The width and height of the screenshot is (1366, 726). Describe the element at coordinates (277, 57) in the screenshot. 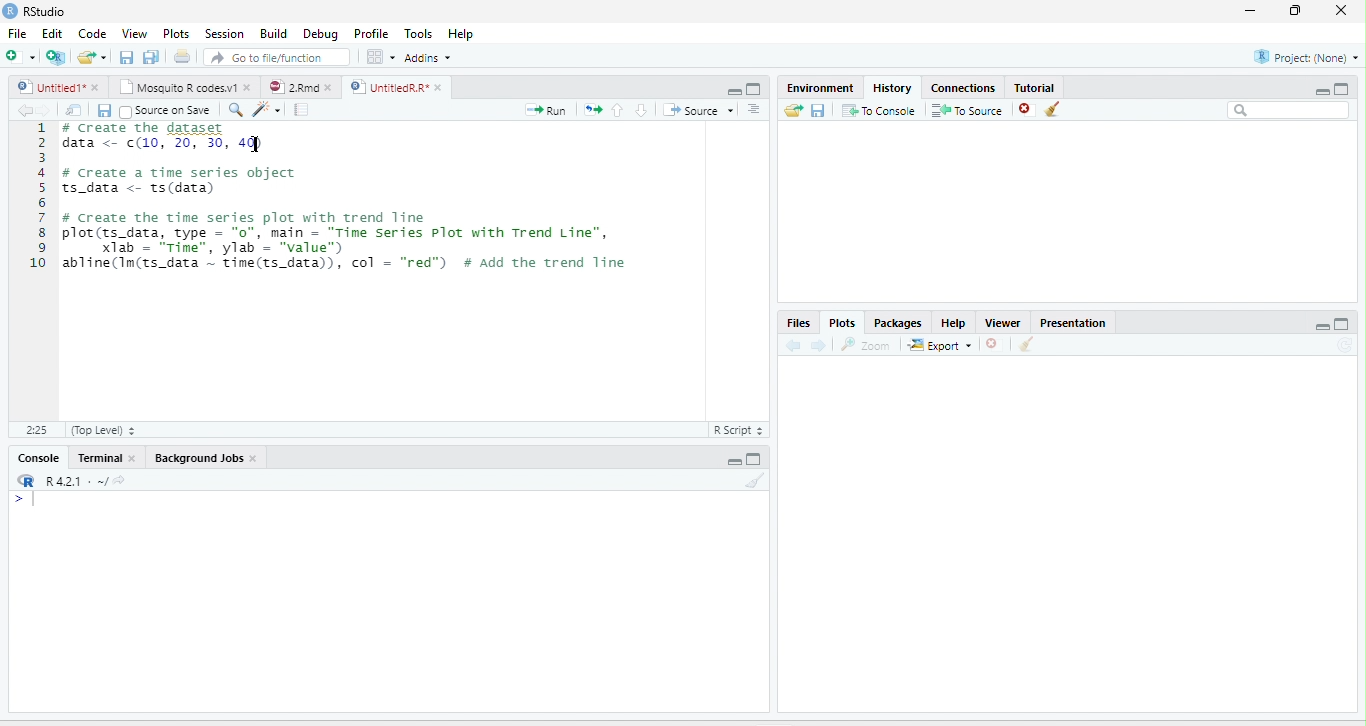

I see `Go to file/function` at that location.